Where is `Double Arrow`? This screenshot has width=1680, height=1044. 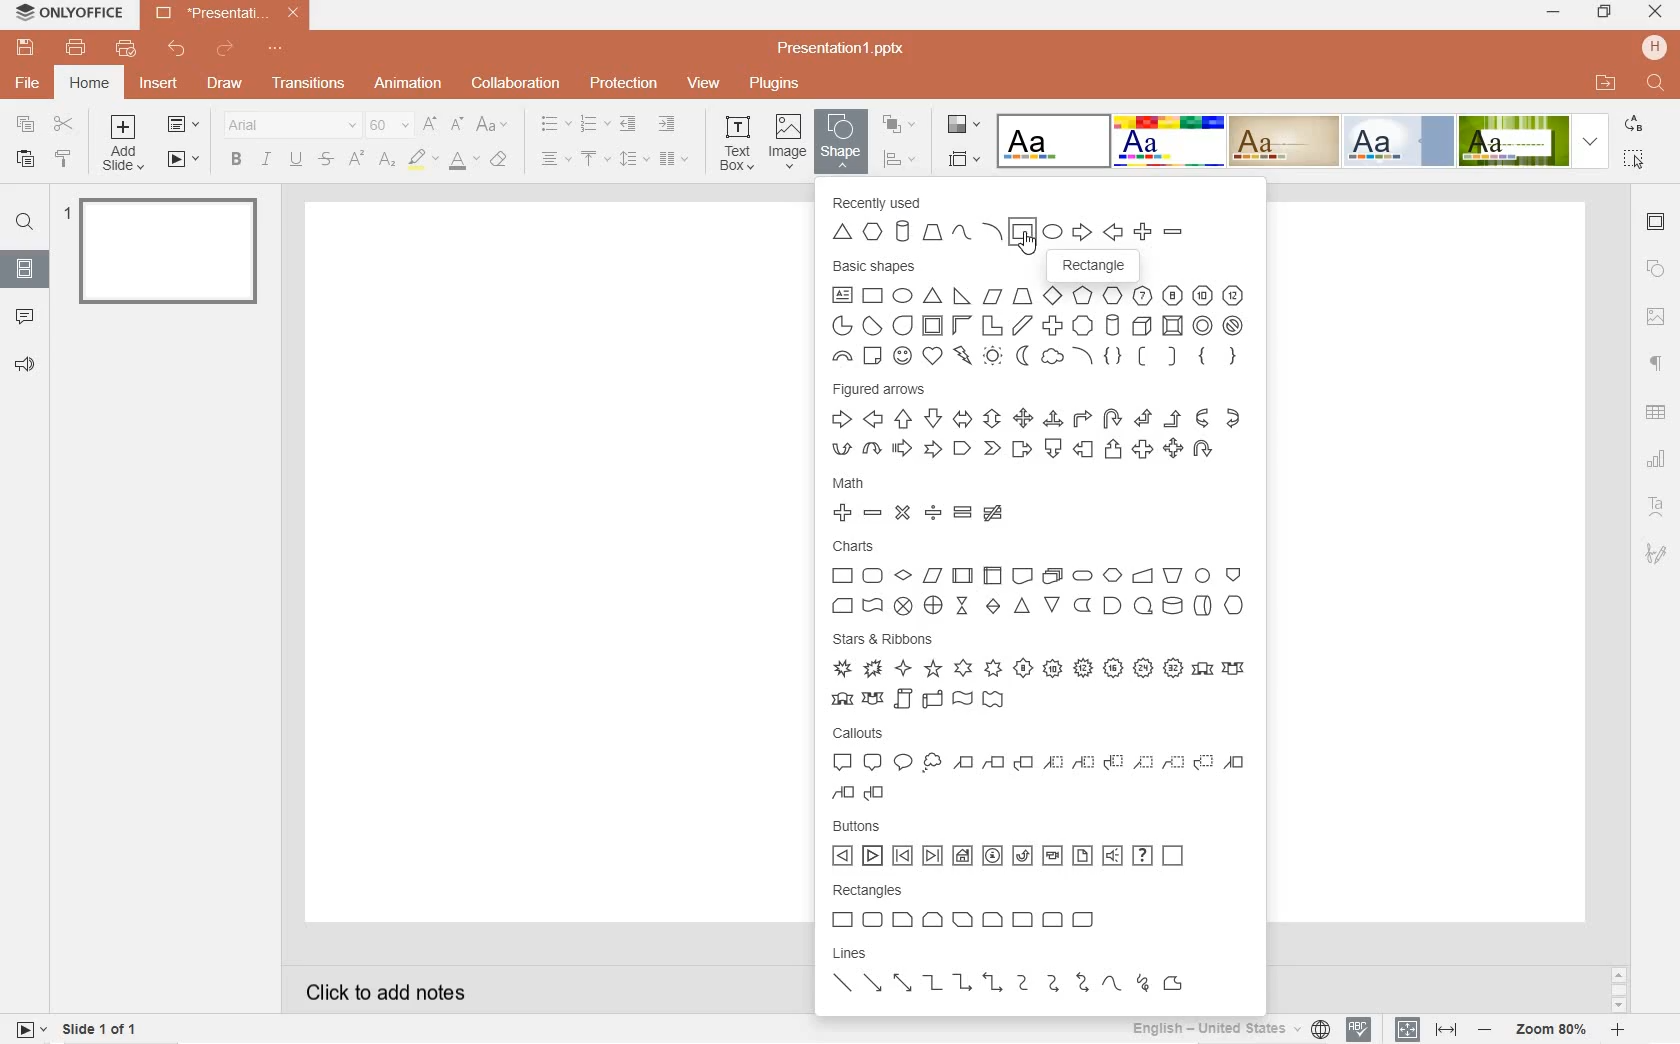 Double Arrow is located at coordinates (901, 982).